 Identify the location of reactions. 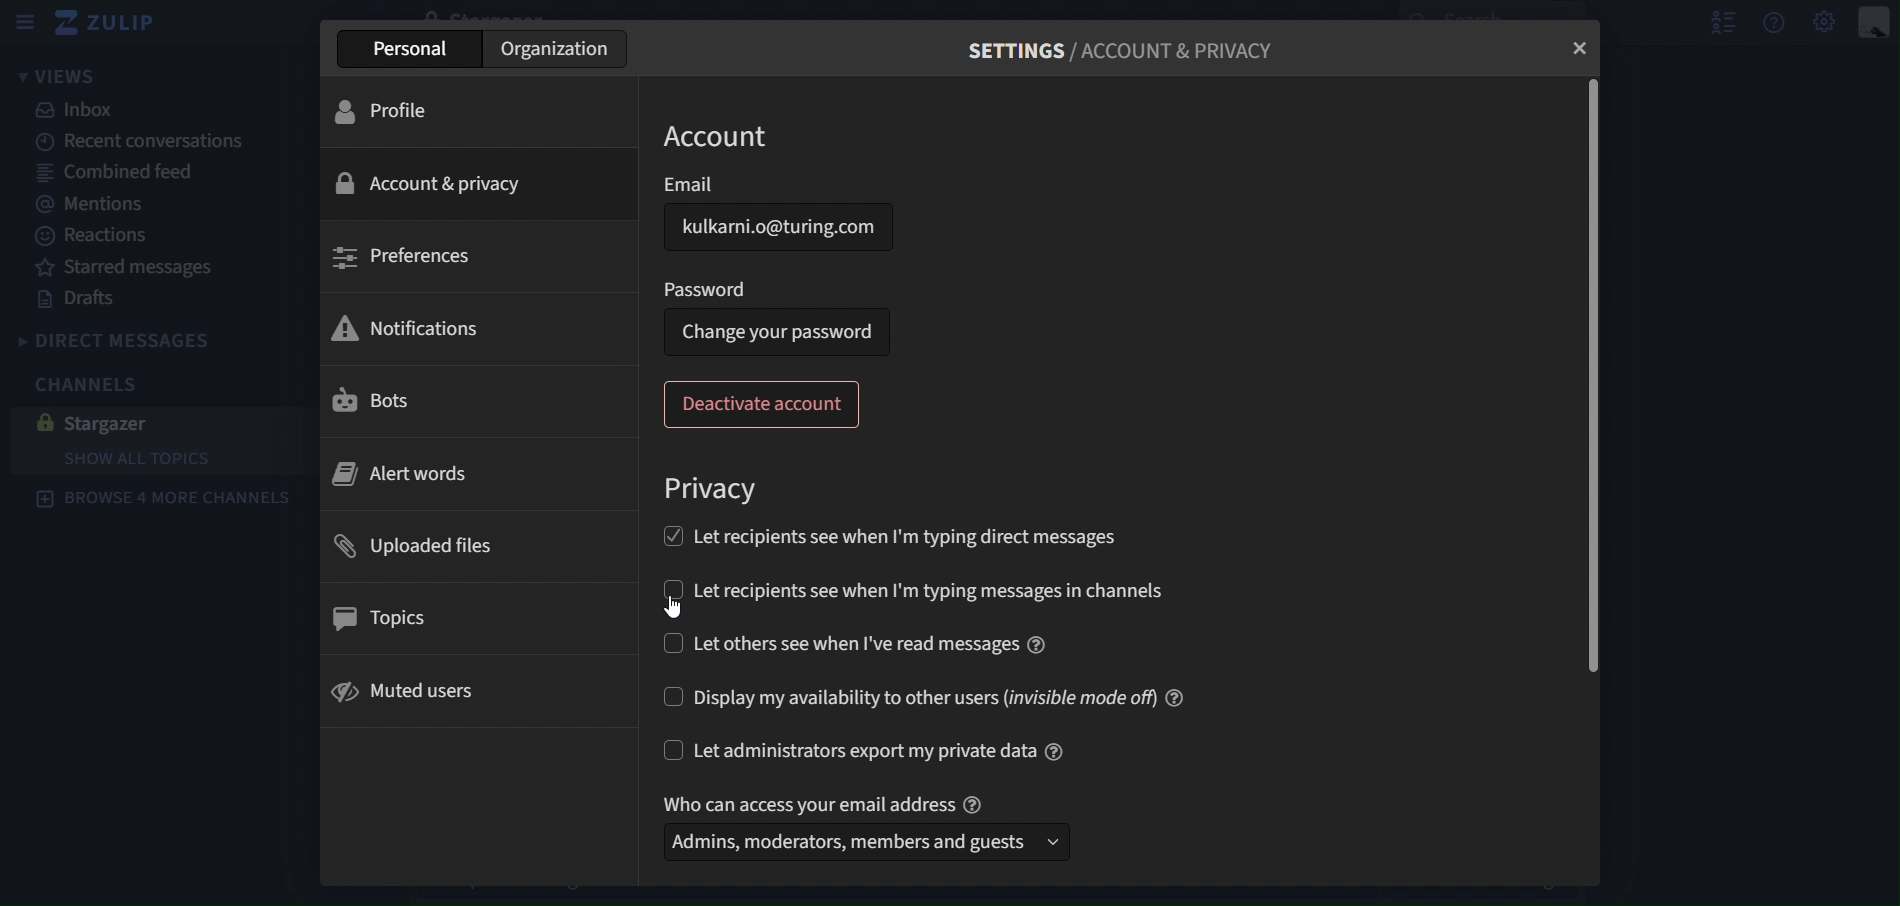
(93, 237).